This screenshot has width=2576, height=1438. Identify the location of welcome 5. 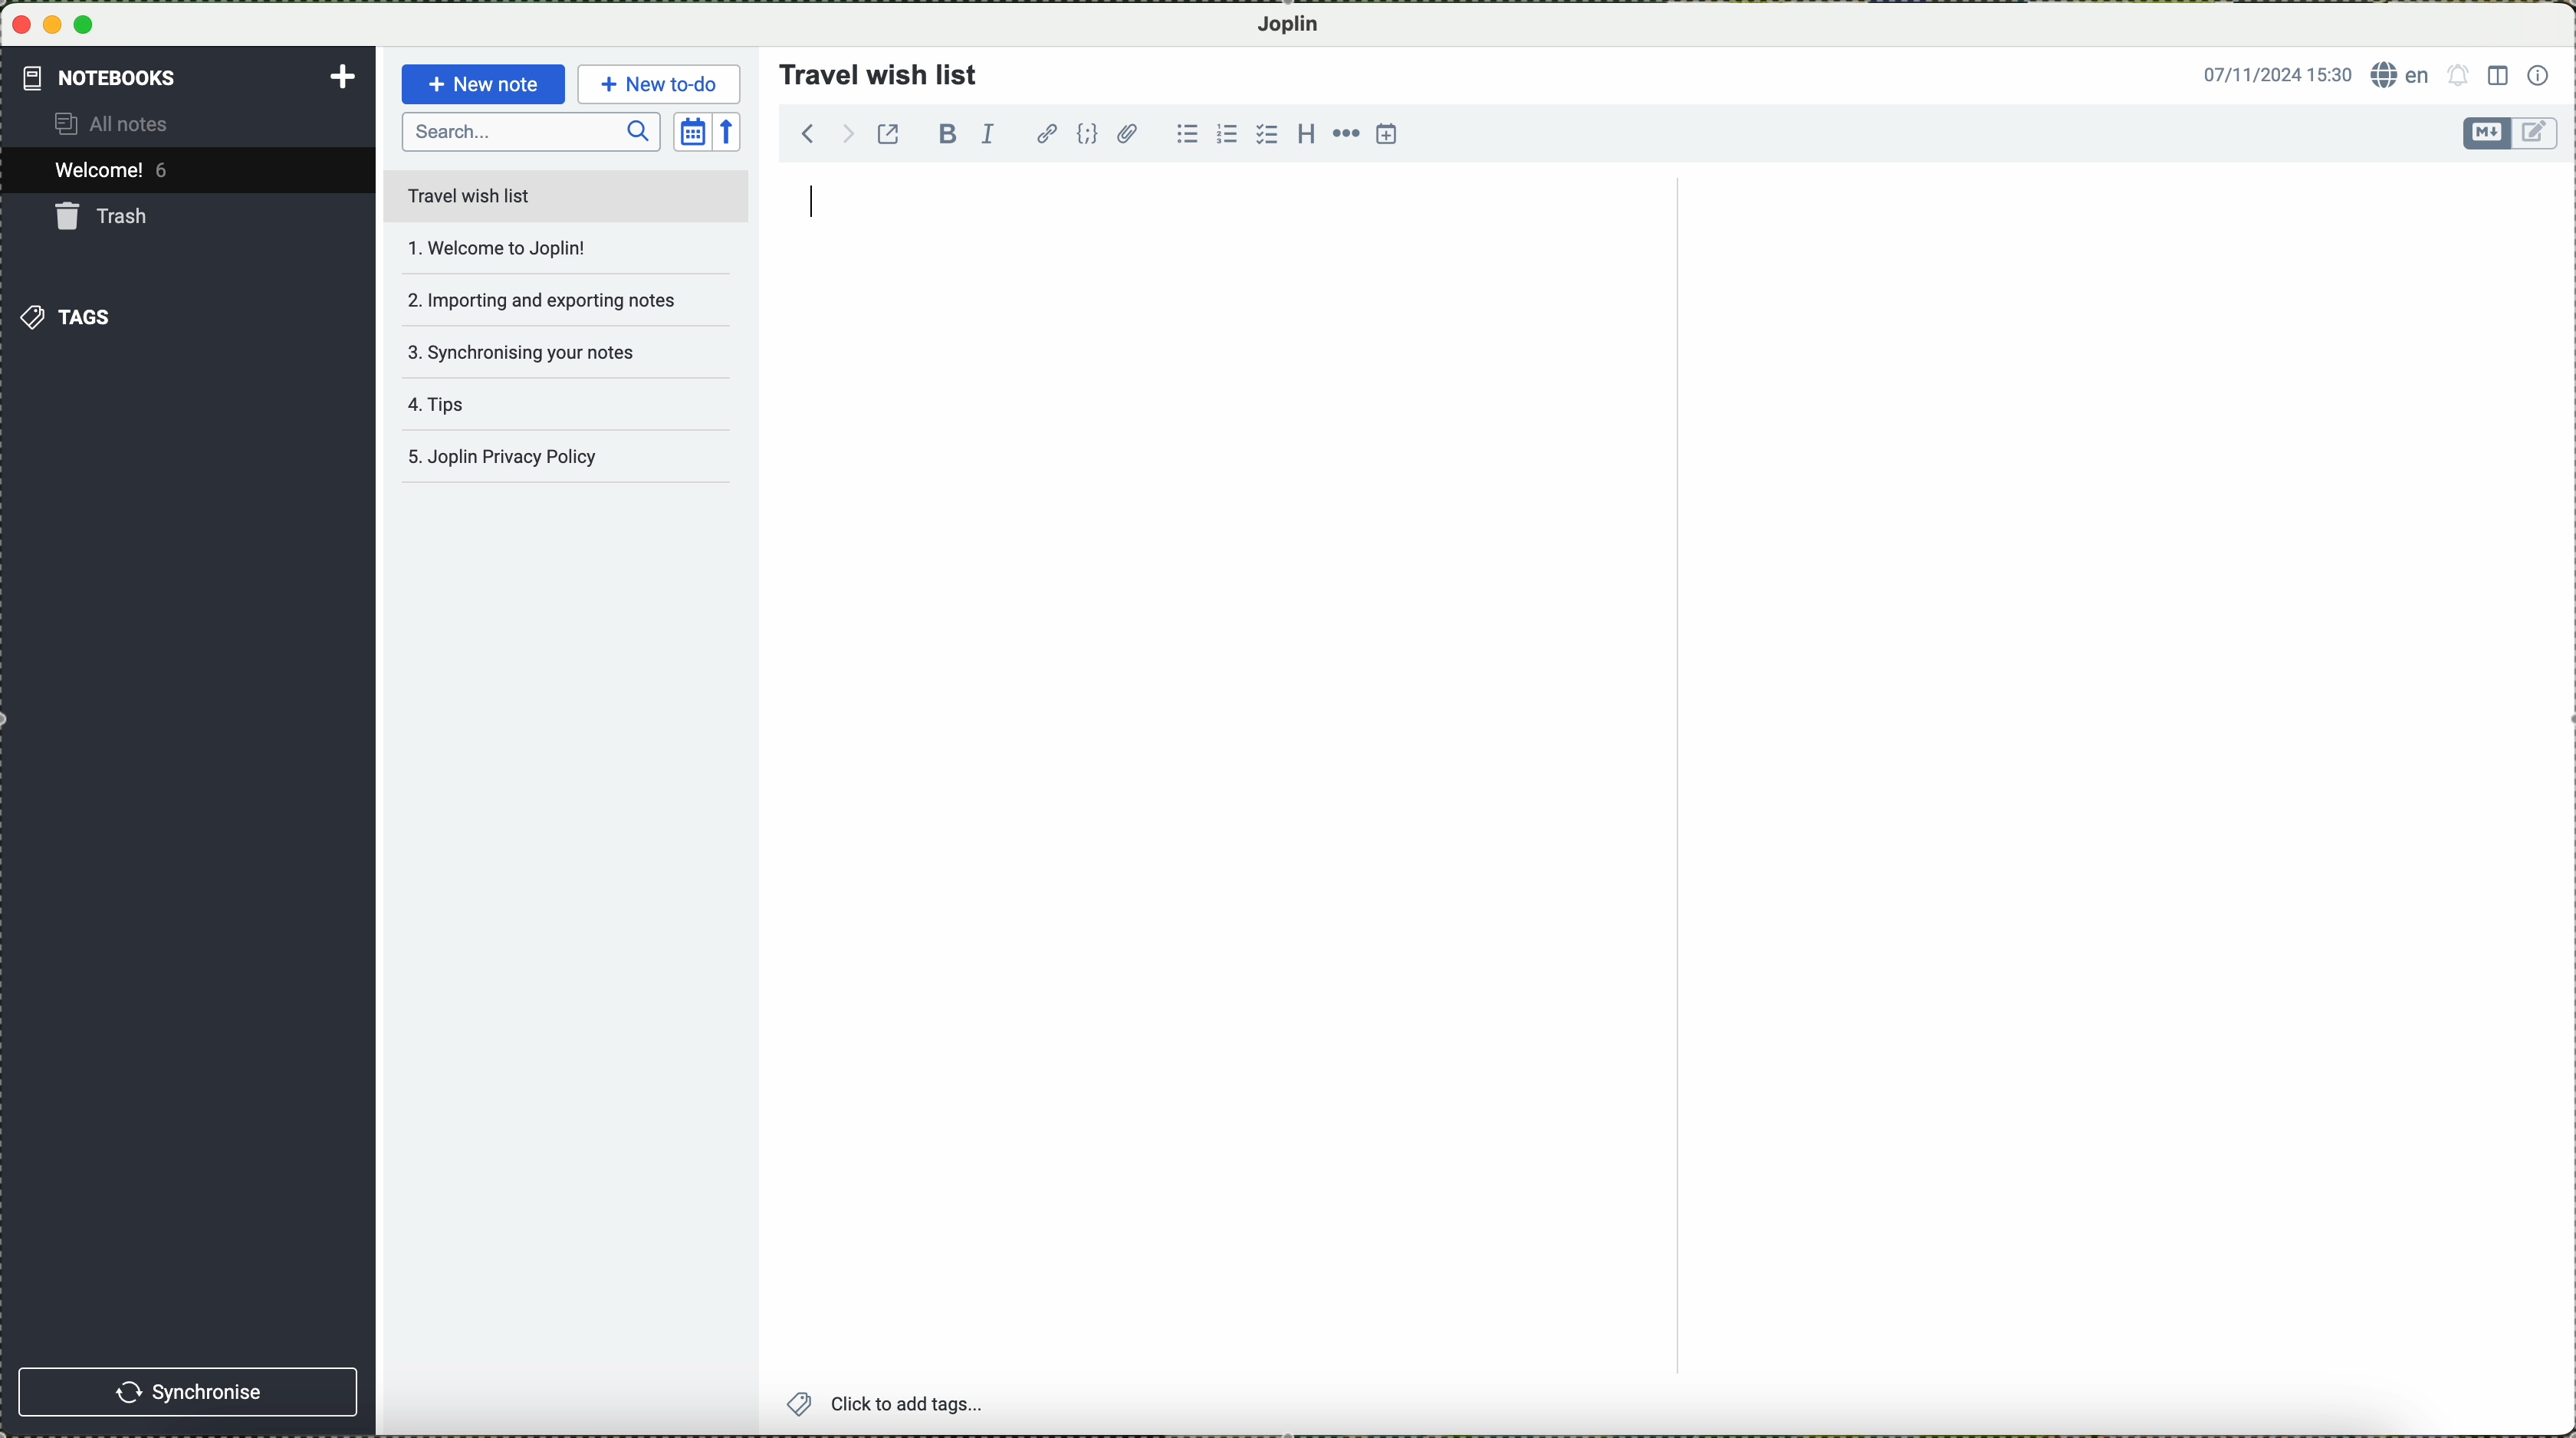
(117, 173).